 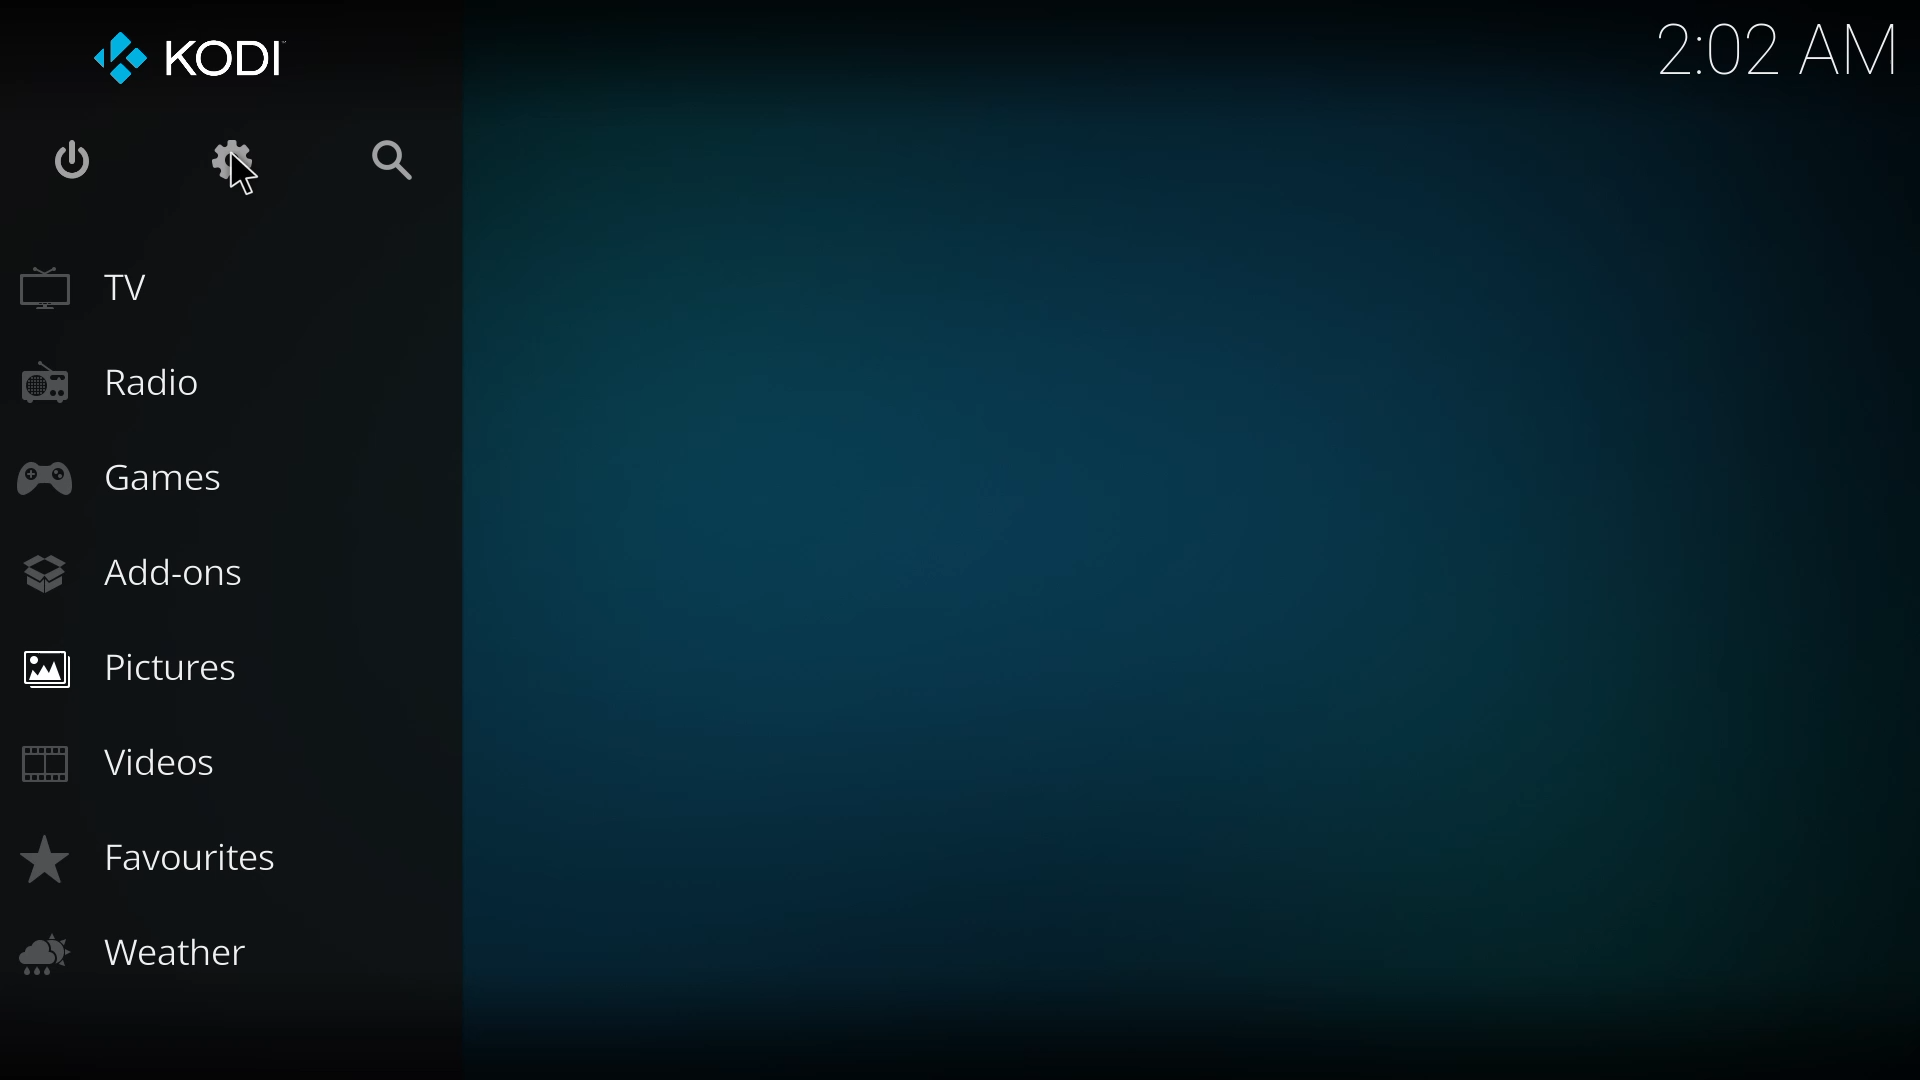 I want to click on power, so click(x=76, y=159).